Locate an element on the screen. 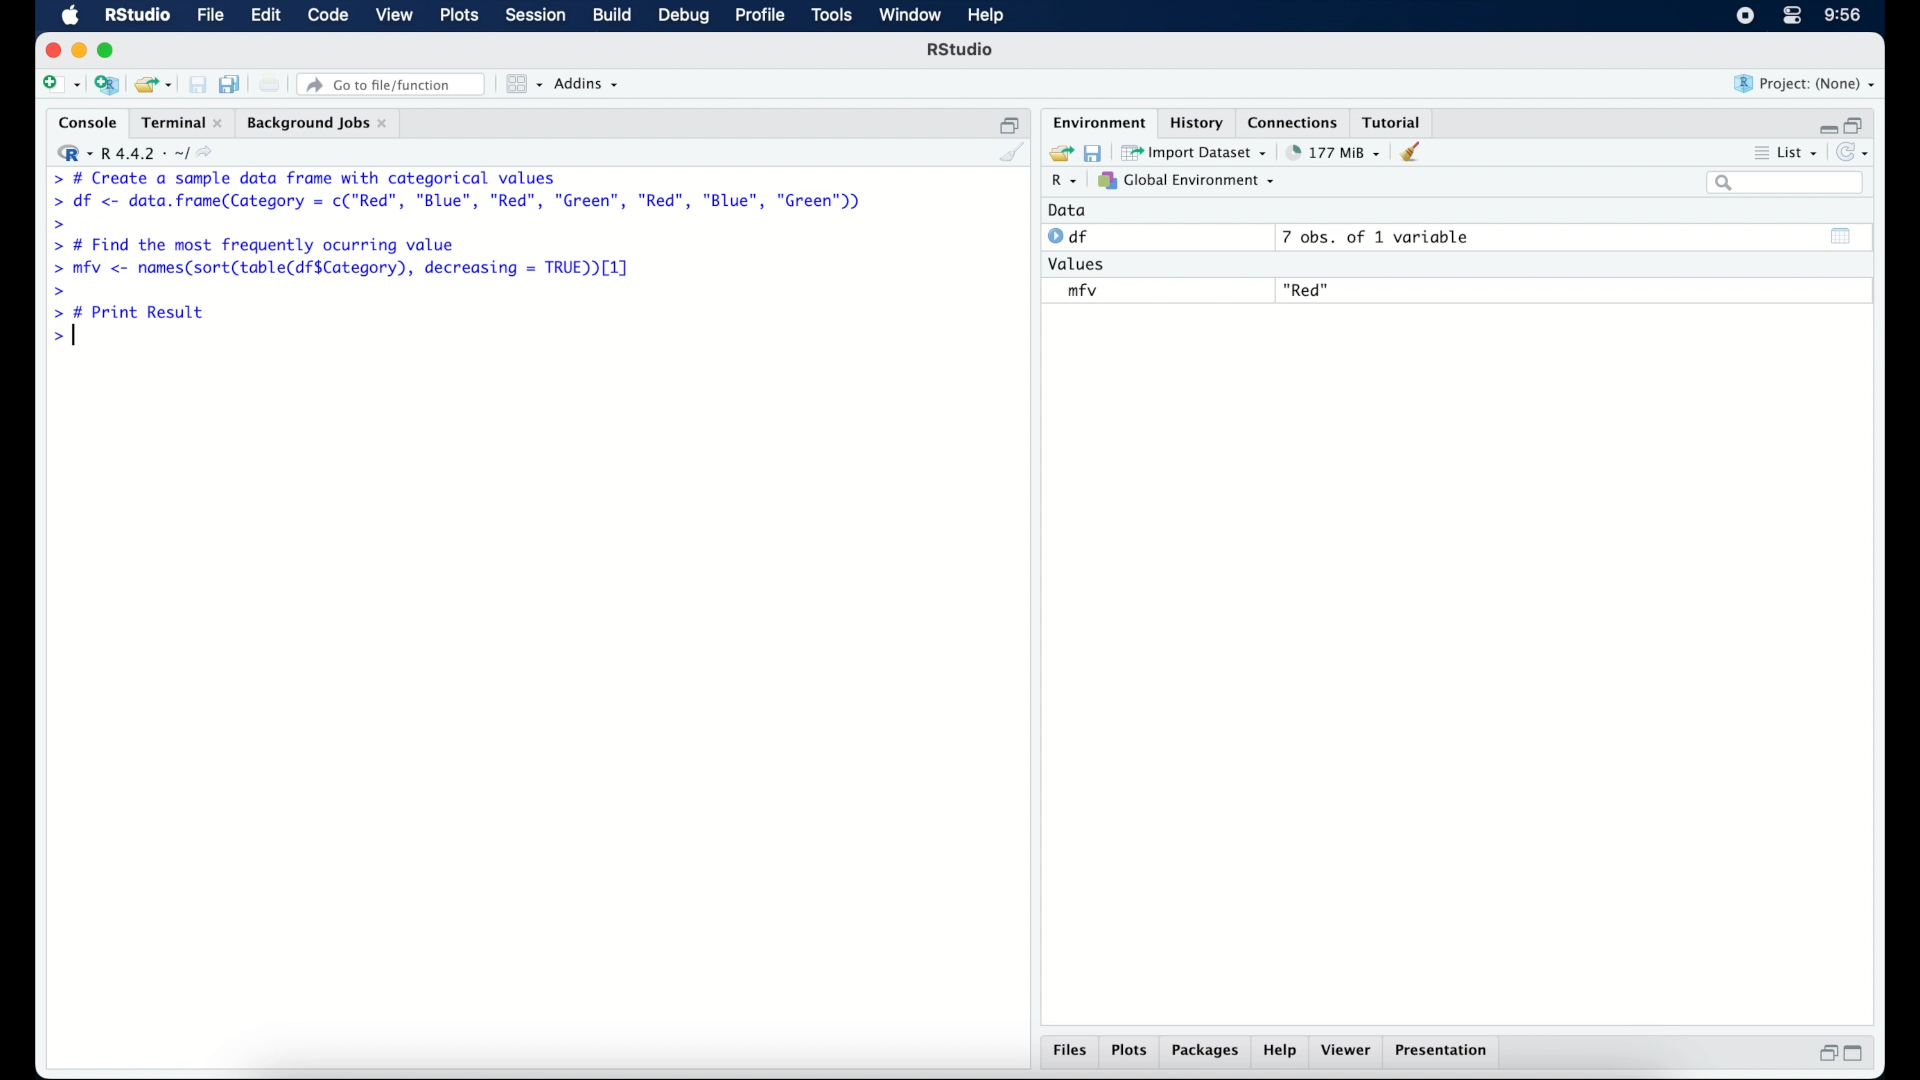  Go to file/ function is located at coordinates (395, 83).